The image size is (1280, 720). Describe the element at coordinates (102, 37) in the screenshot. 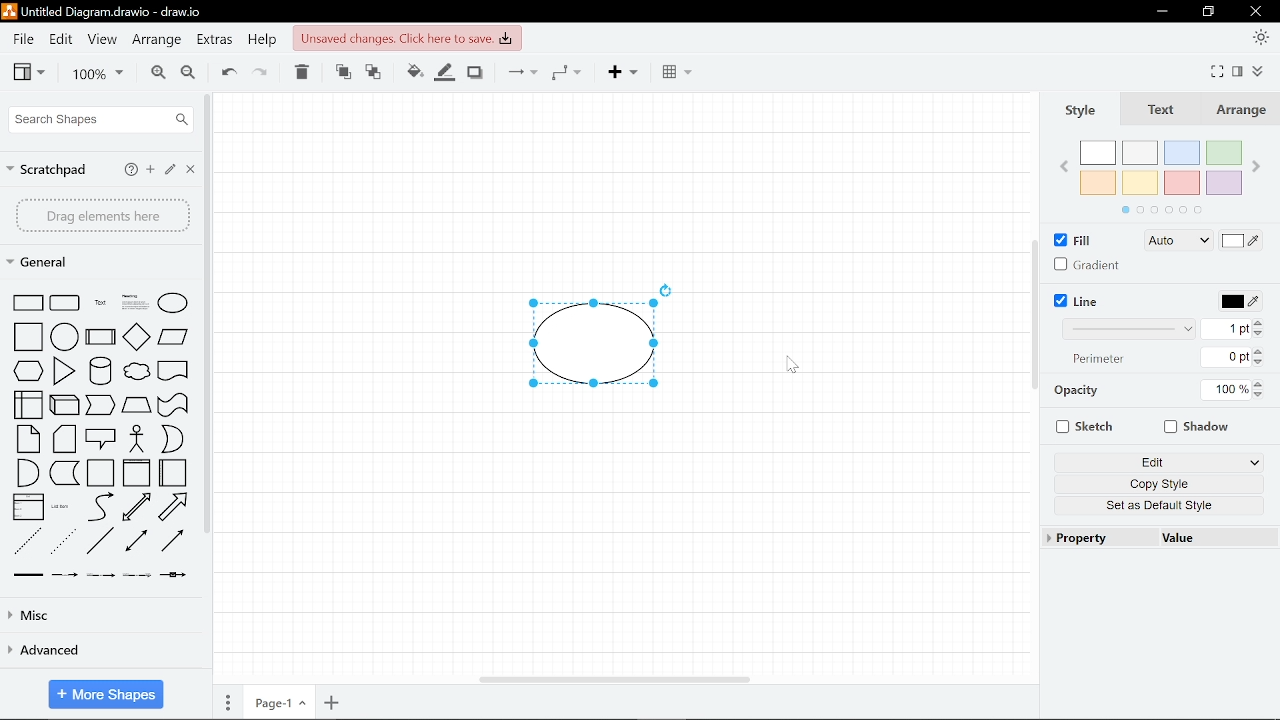

I see `View` at that location.